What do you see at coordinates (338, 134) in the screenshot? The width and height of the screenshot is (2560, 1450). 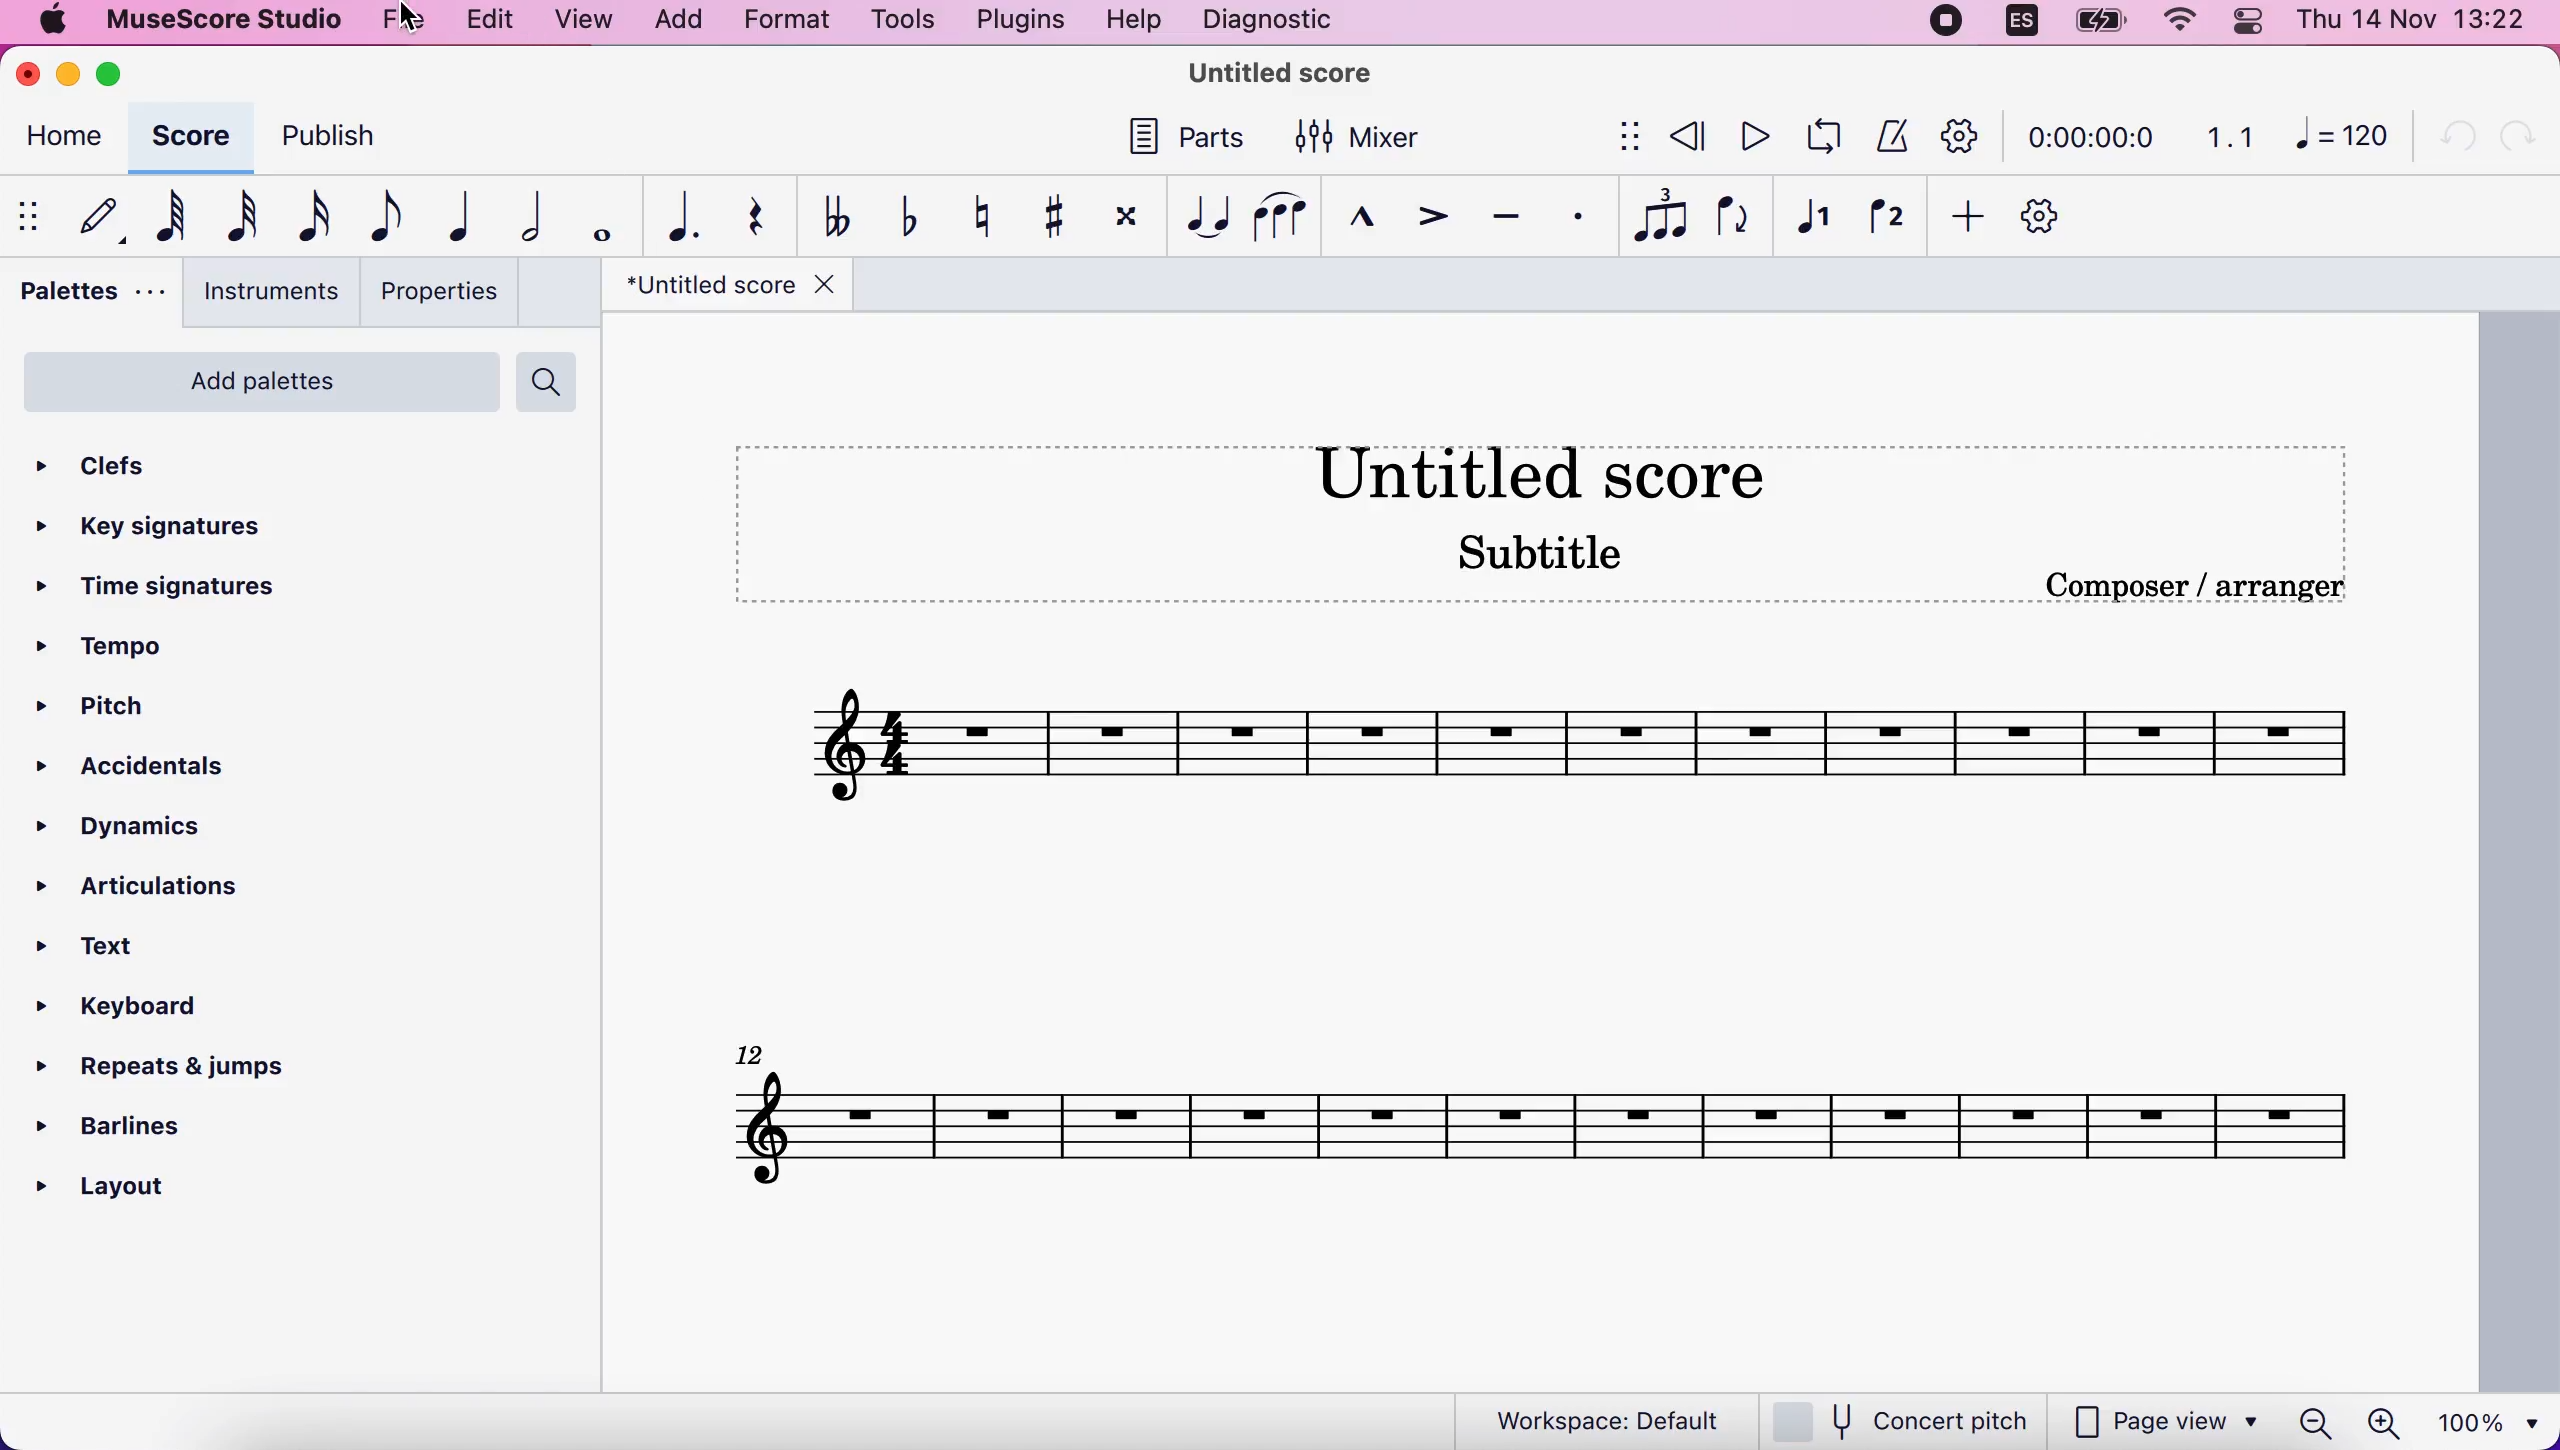 I see `publish` at bounding box center [338, 134].